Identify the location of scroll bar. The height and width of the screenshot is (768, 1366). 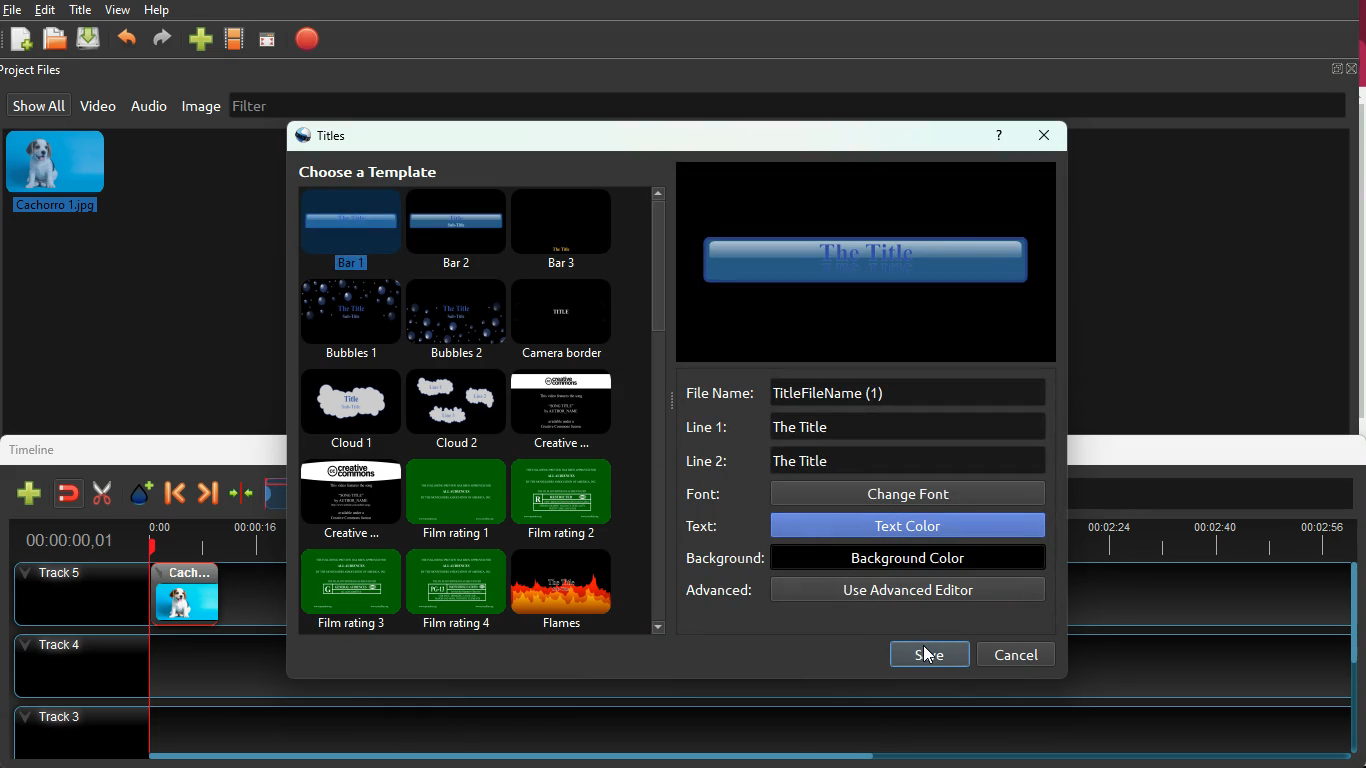
(659, 409).